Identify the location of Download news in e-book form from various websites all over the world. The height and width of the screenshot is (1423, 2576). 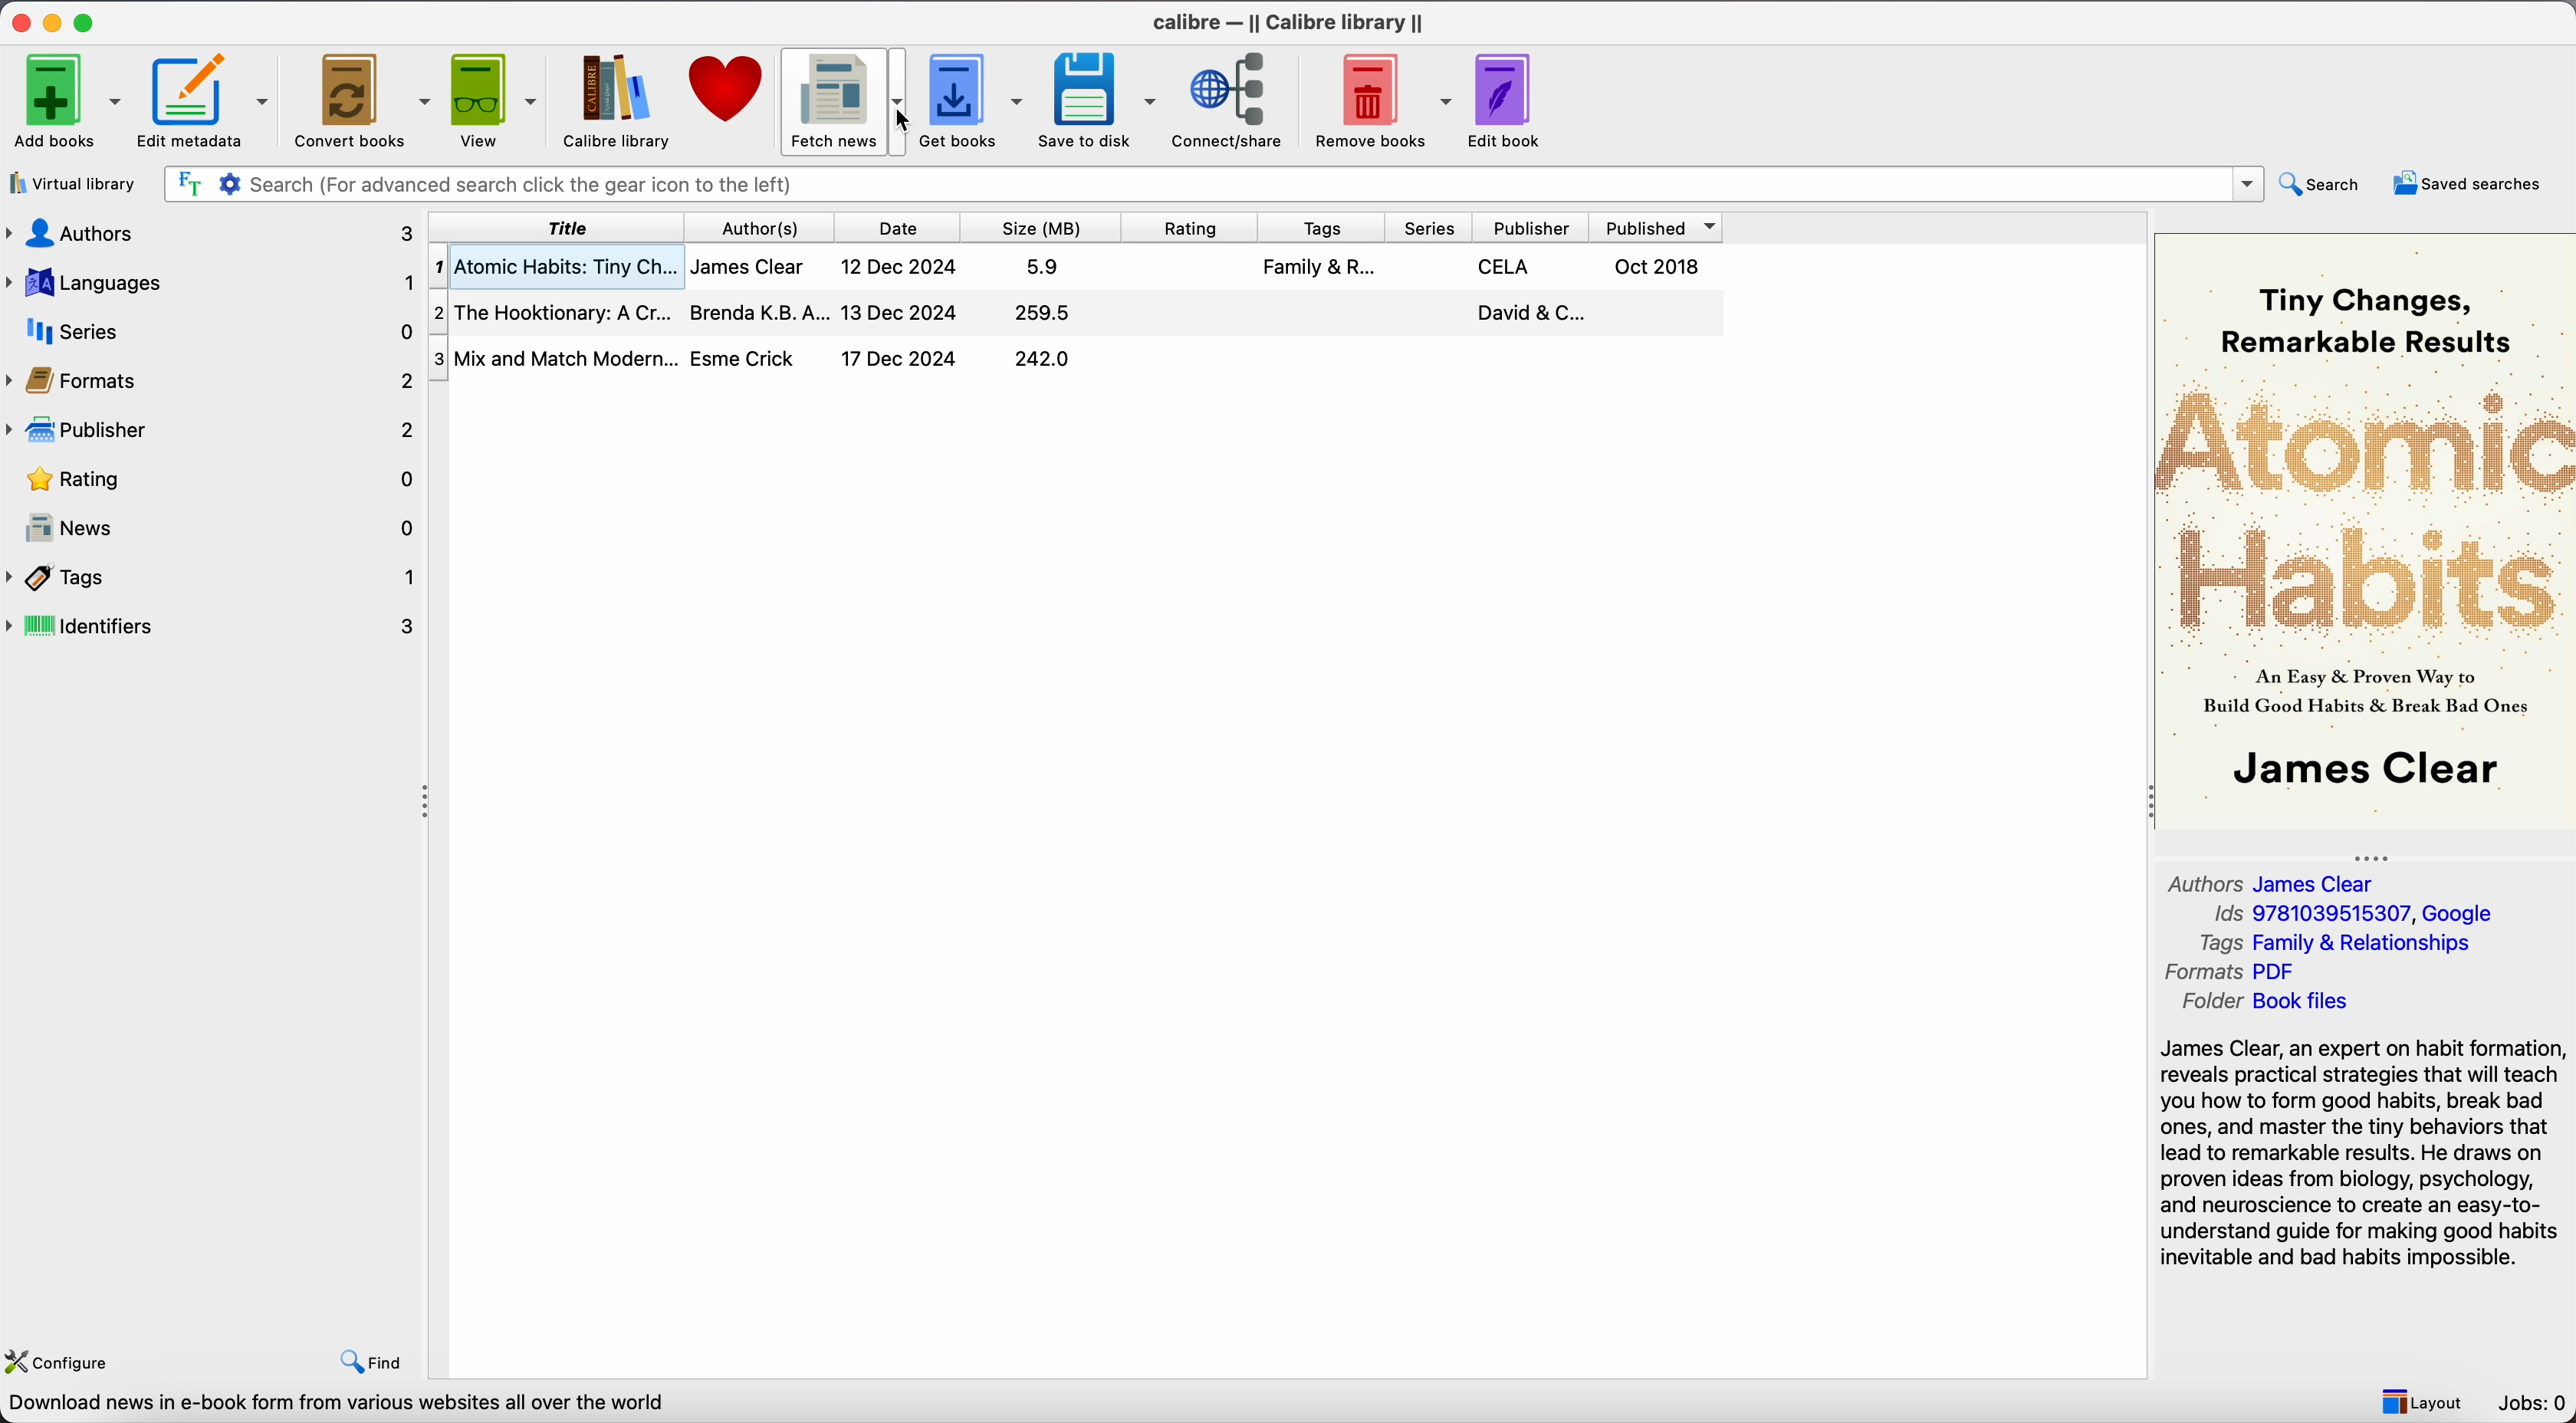
(340, 1405).